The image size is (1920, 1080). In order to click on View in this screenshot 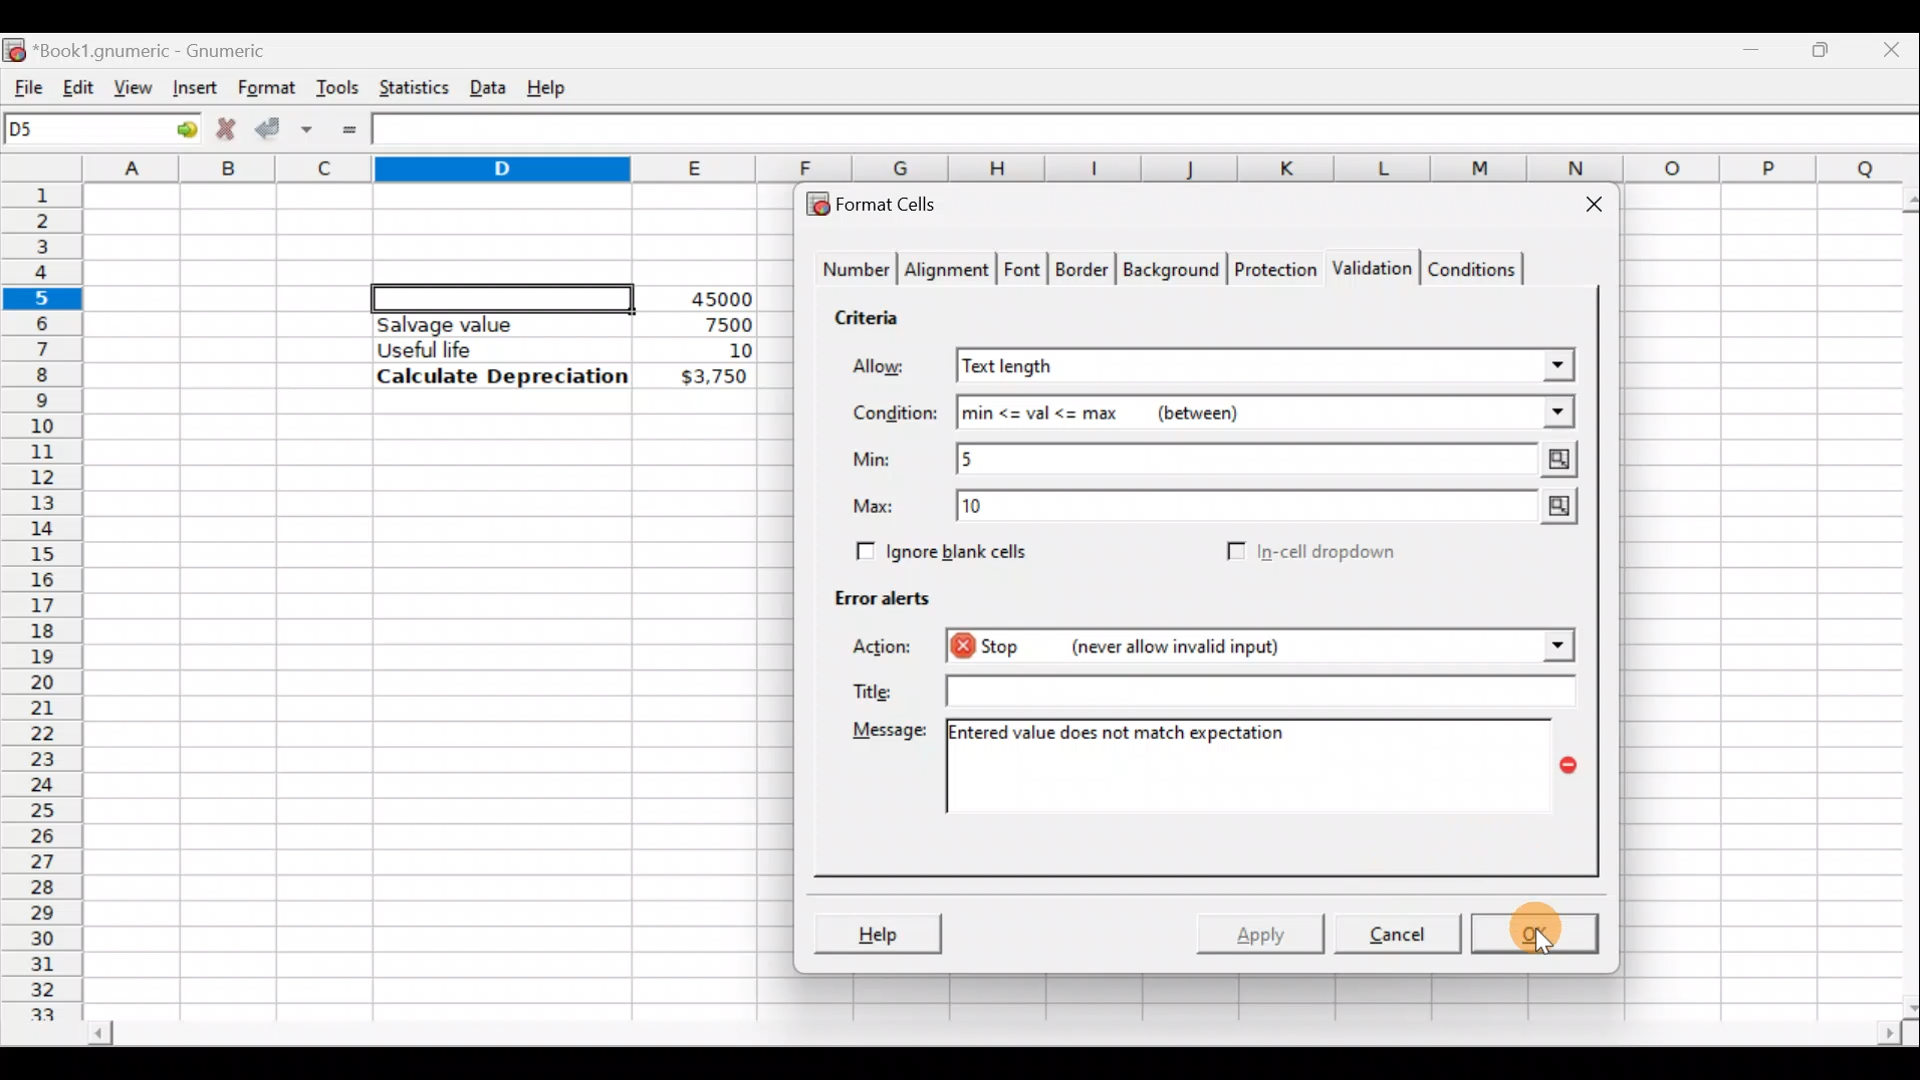, I will do `click(134, 86)`.